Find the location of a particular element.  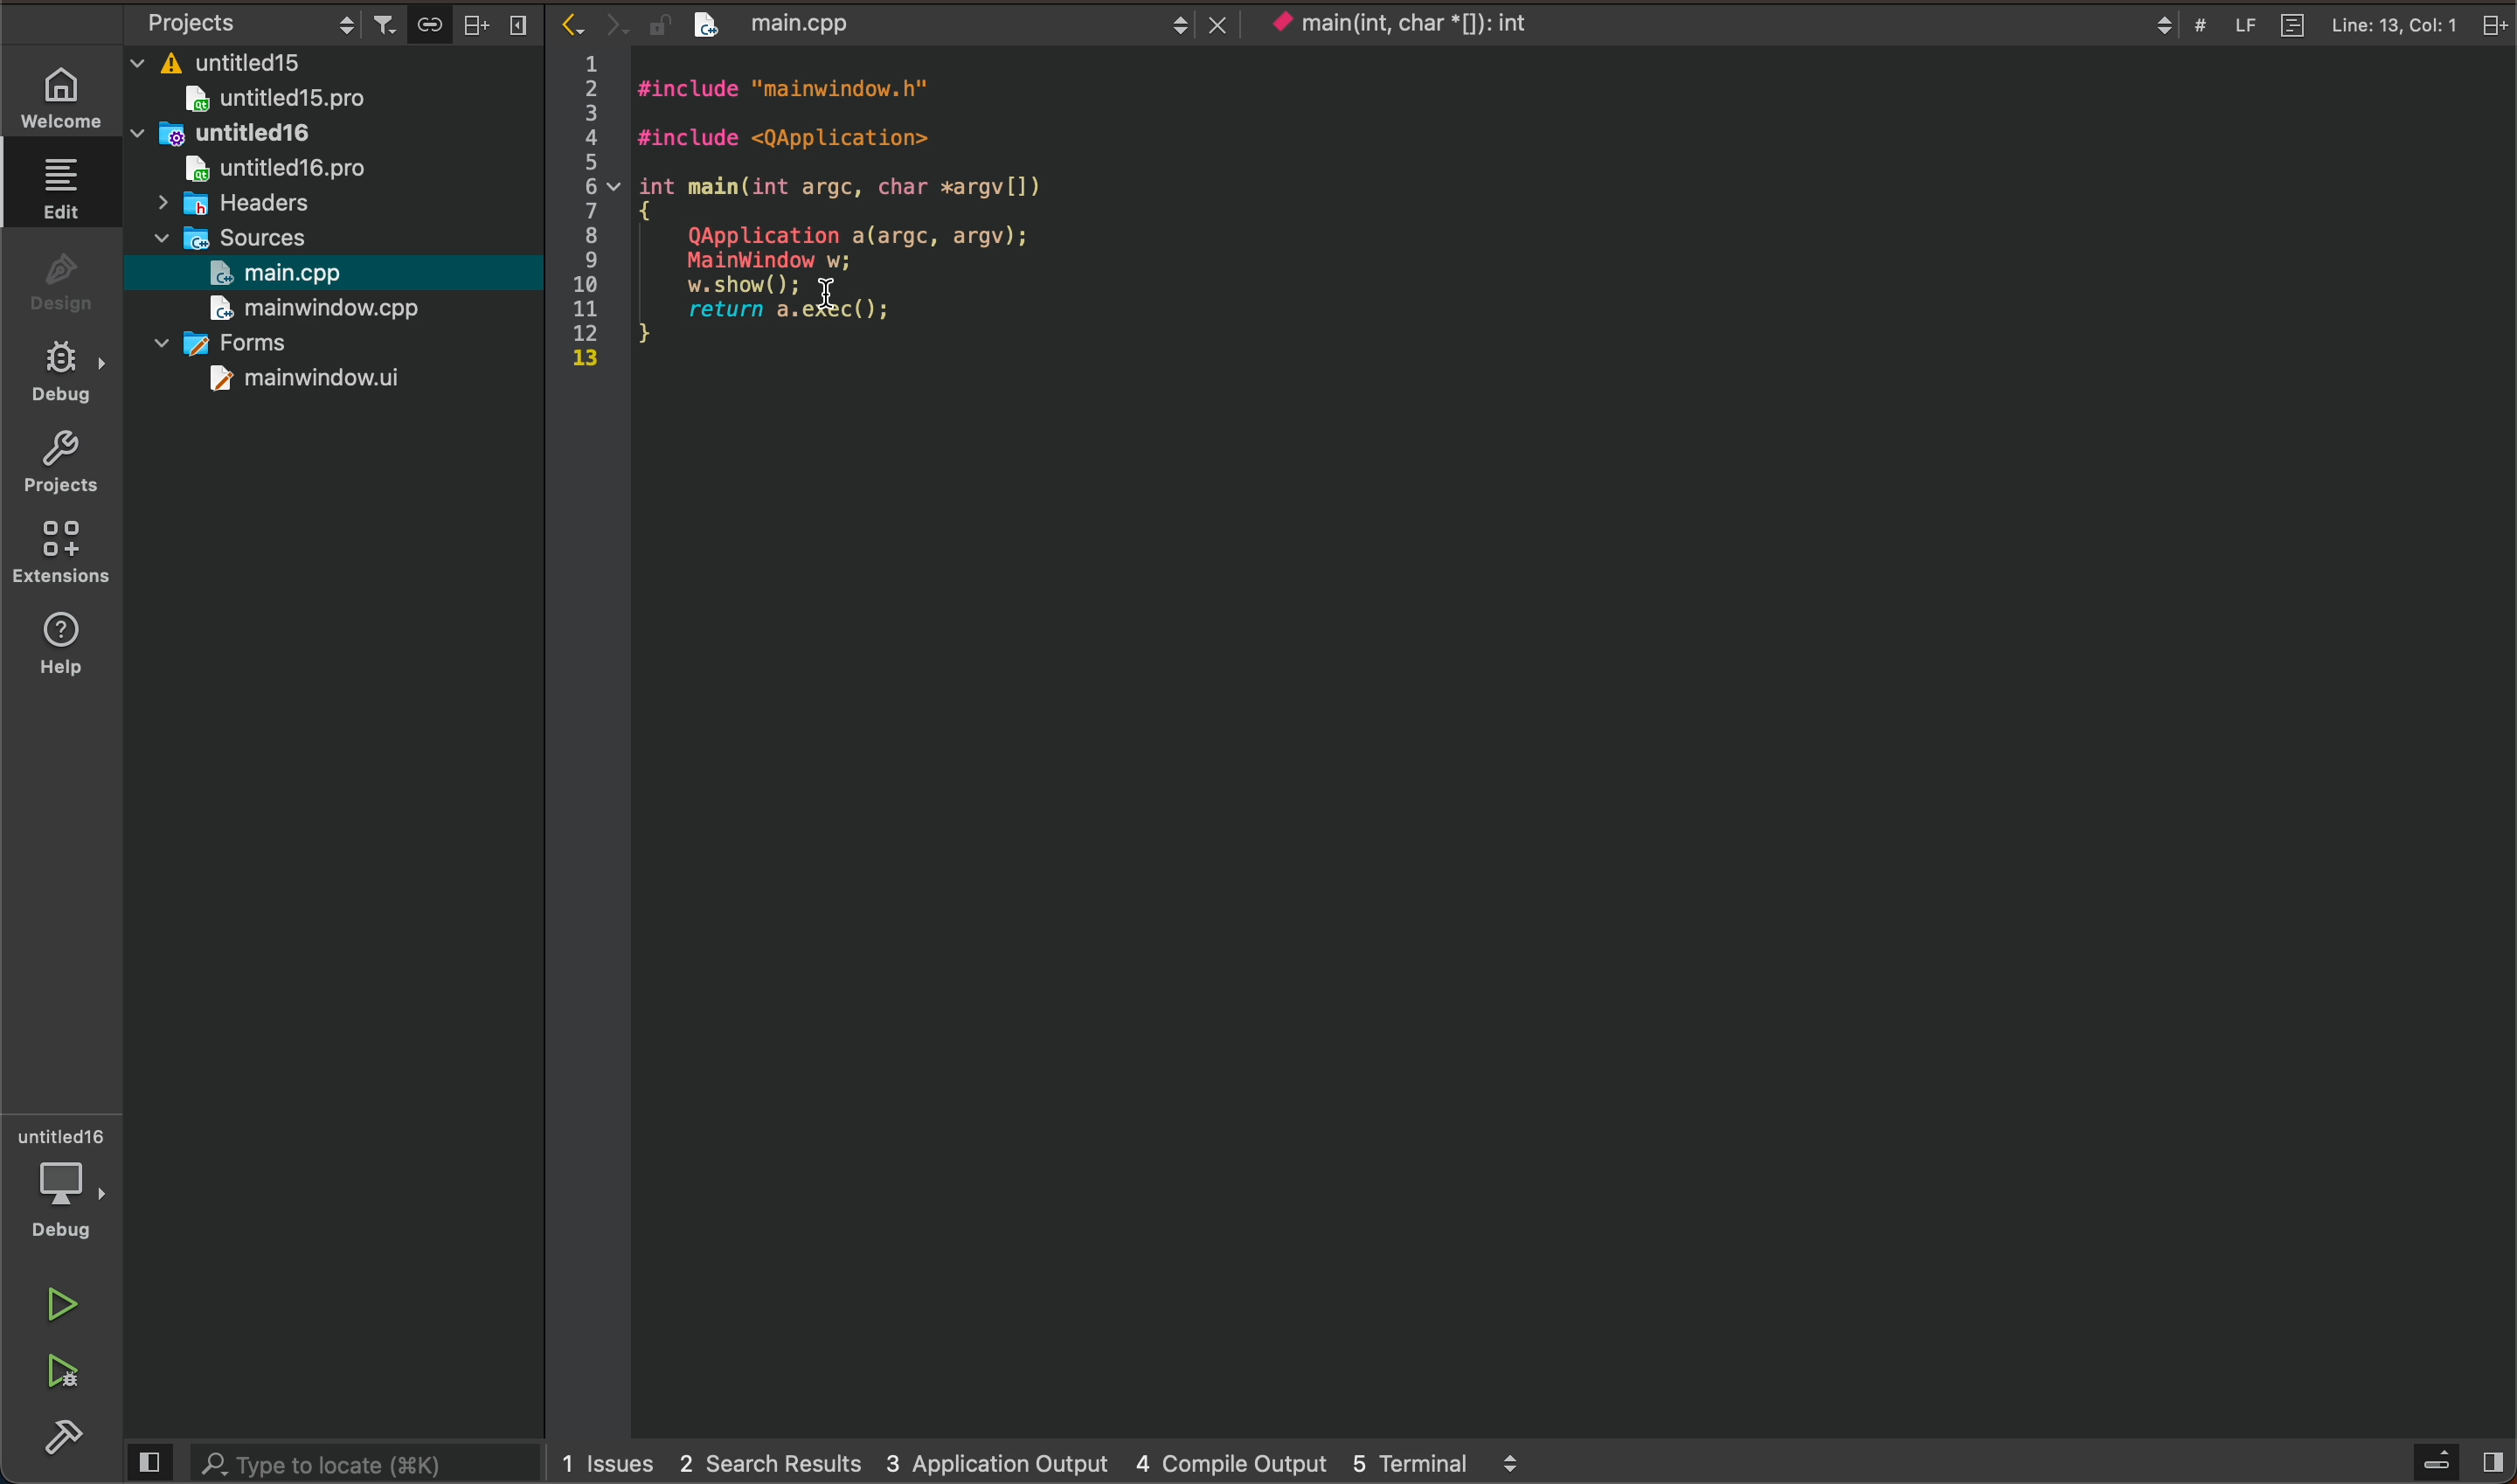

4 compile output is located at coordinates (1237, 1462).